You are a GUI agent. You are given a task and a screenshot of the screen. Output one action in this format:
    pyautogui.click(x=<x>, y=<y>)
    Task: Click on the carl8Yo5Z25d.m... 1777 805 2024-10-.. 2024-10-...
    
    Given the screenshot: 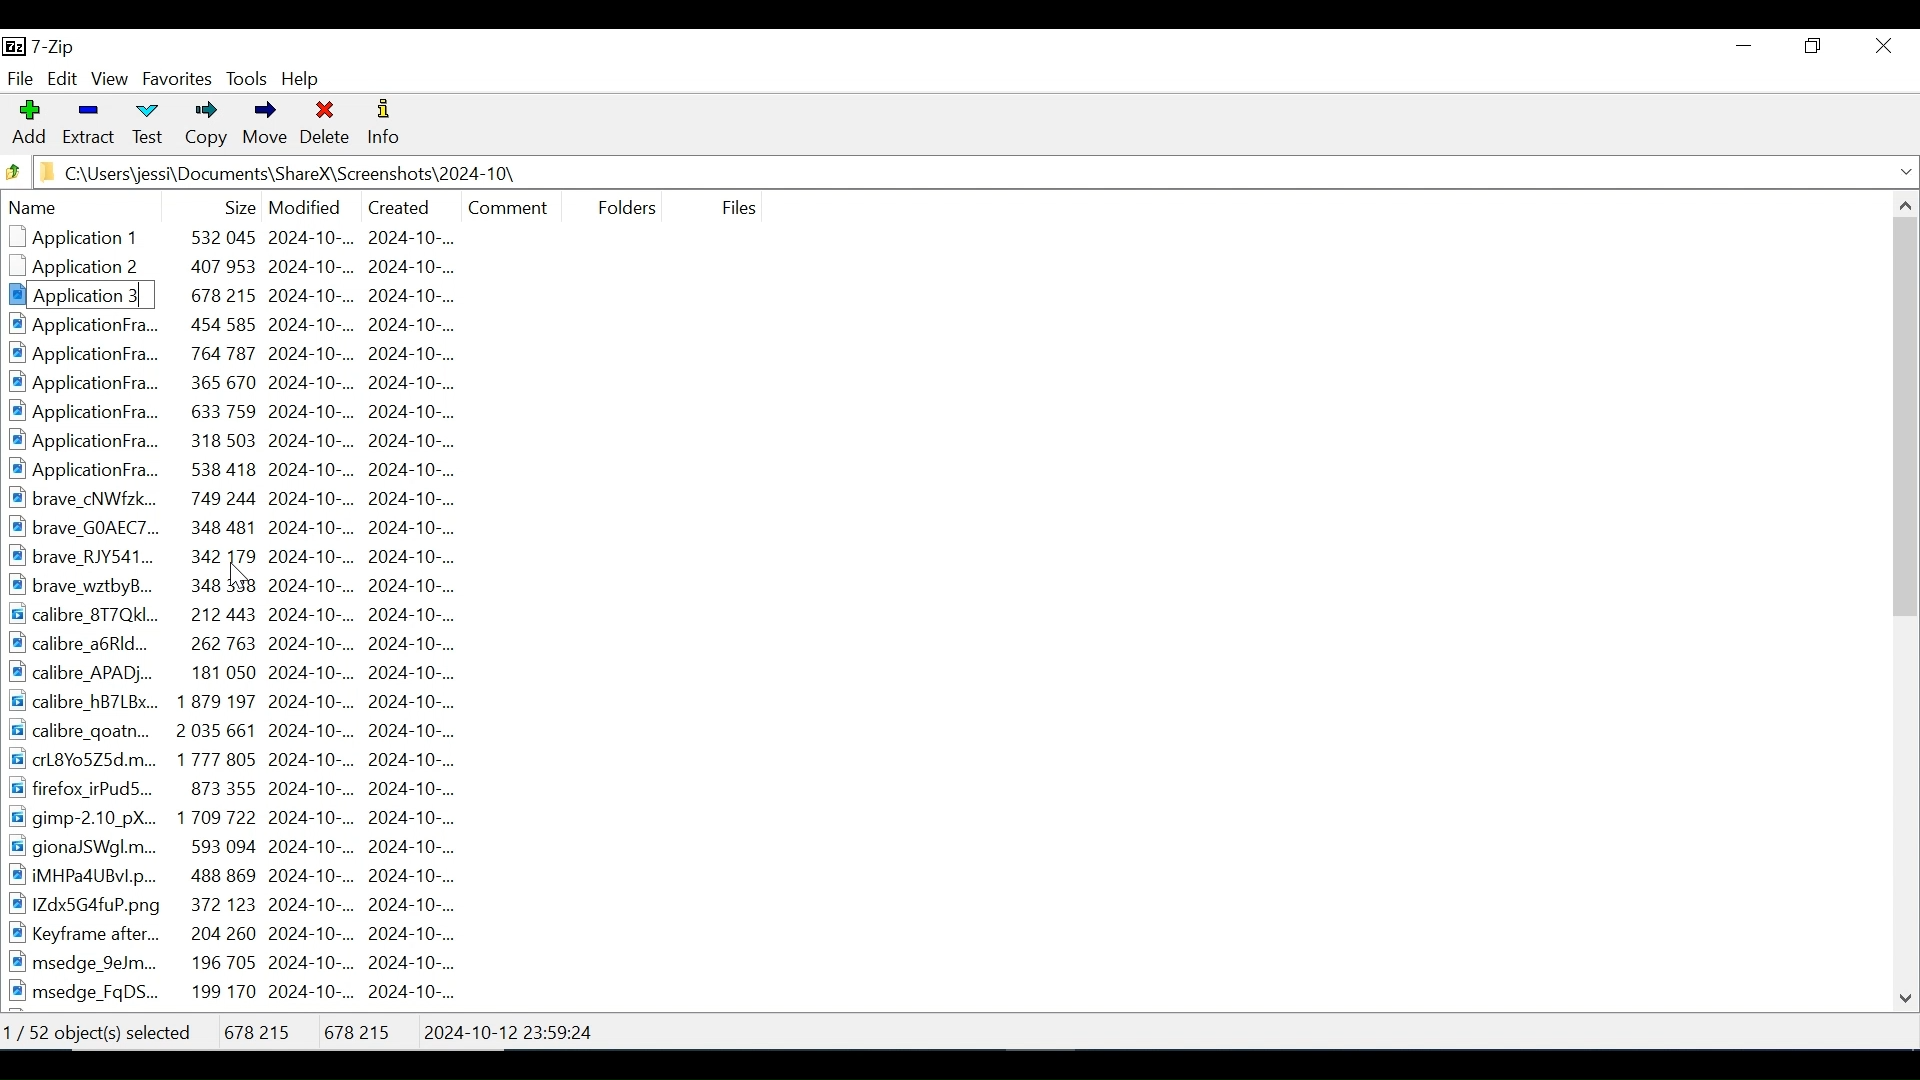 What is the action you would take?
    pyautogui.click(x=247, y=758)
    